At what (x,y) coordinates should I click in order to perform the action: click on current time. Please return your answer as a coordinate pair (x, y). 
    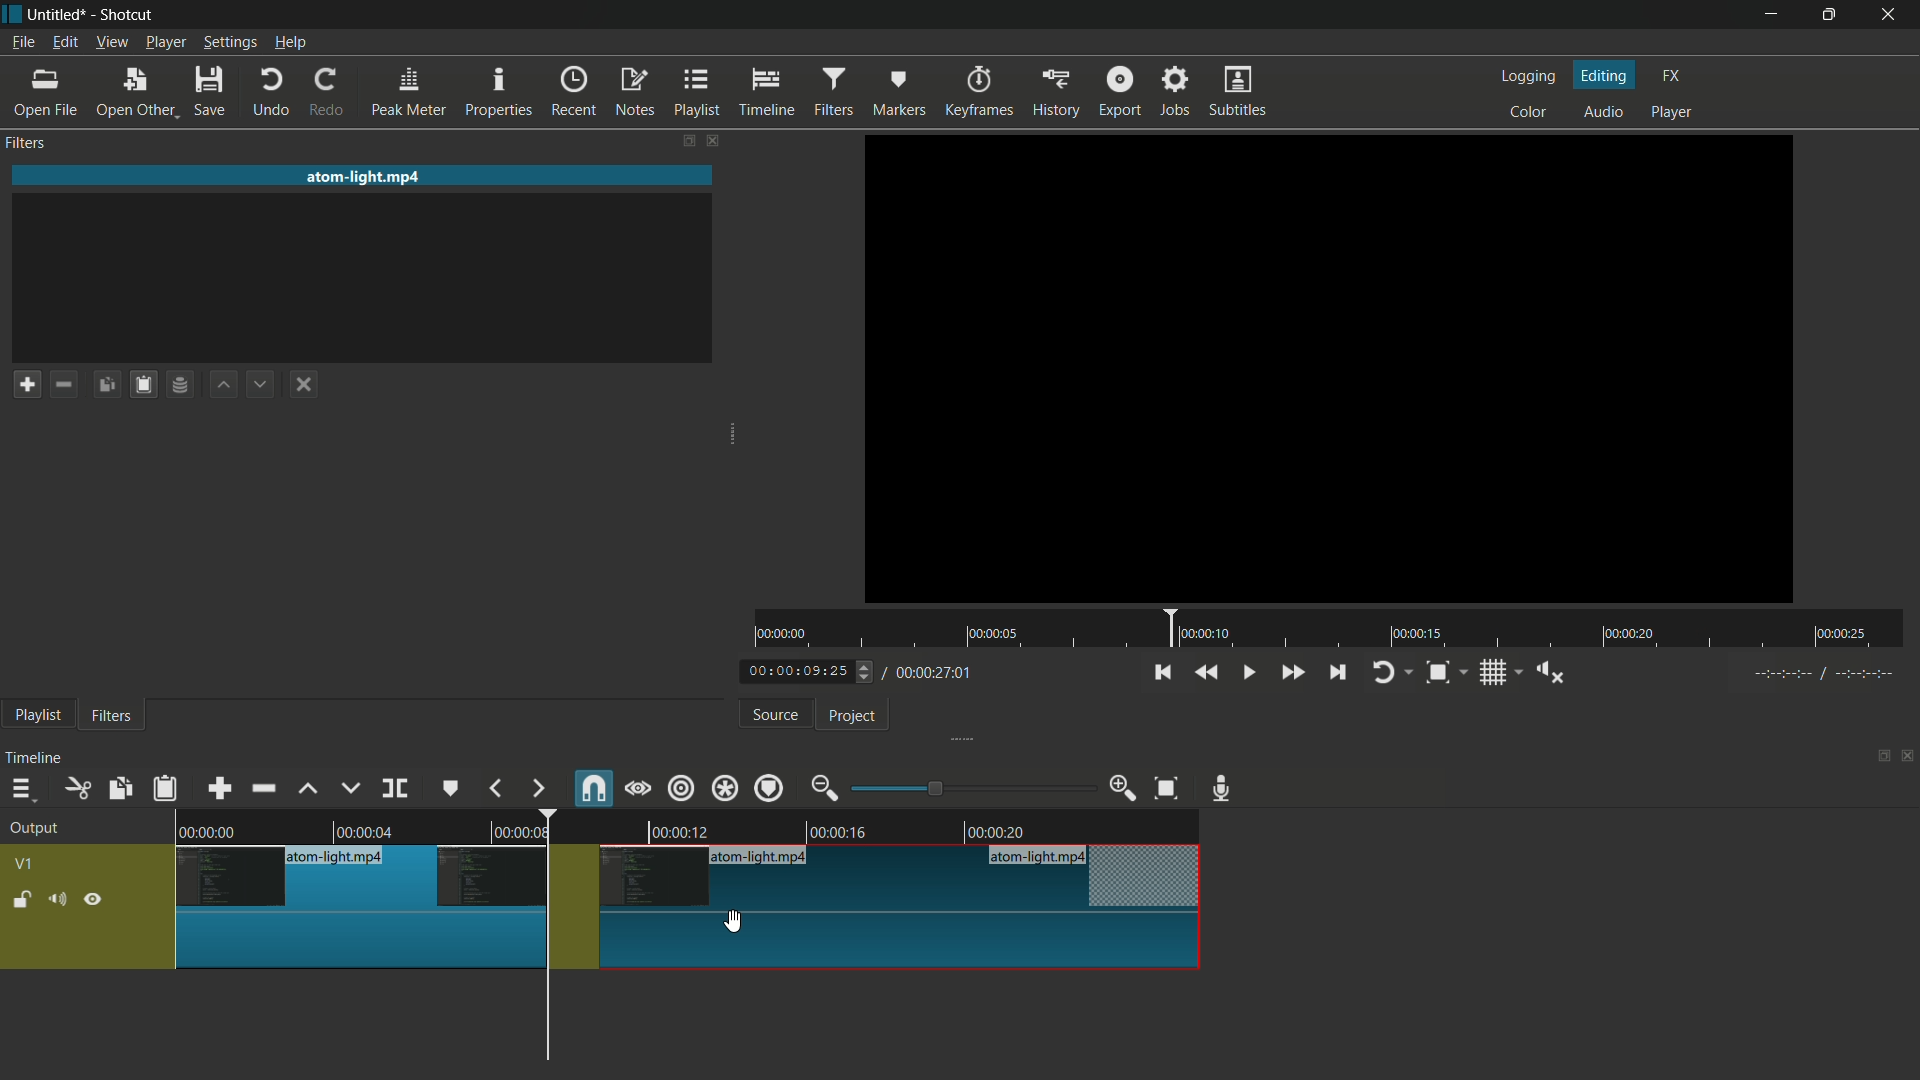
    Looking at the image, I should click on (805, 672).